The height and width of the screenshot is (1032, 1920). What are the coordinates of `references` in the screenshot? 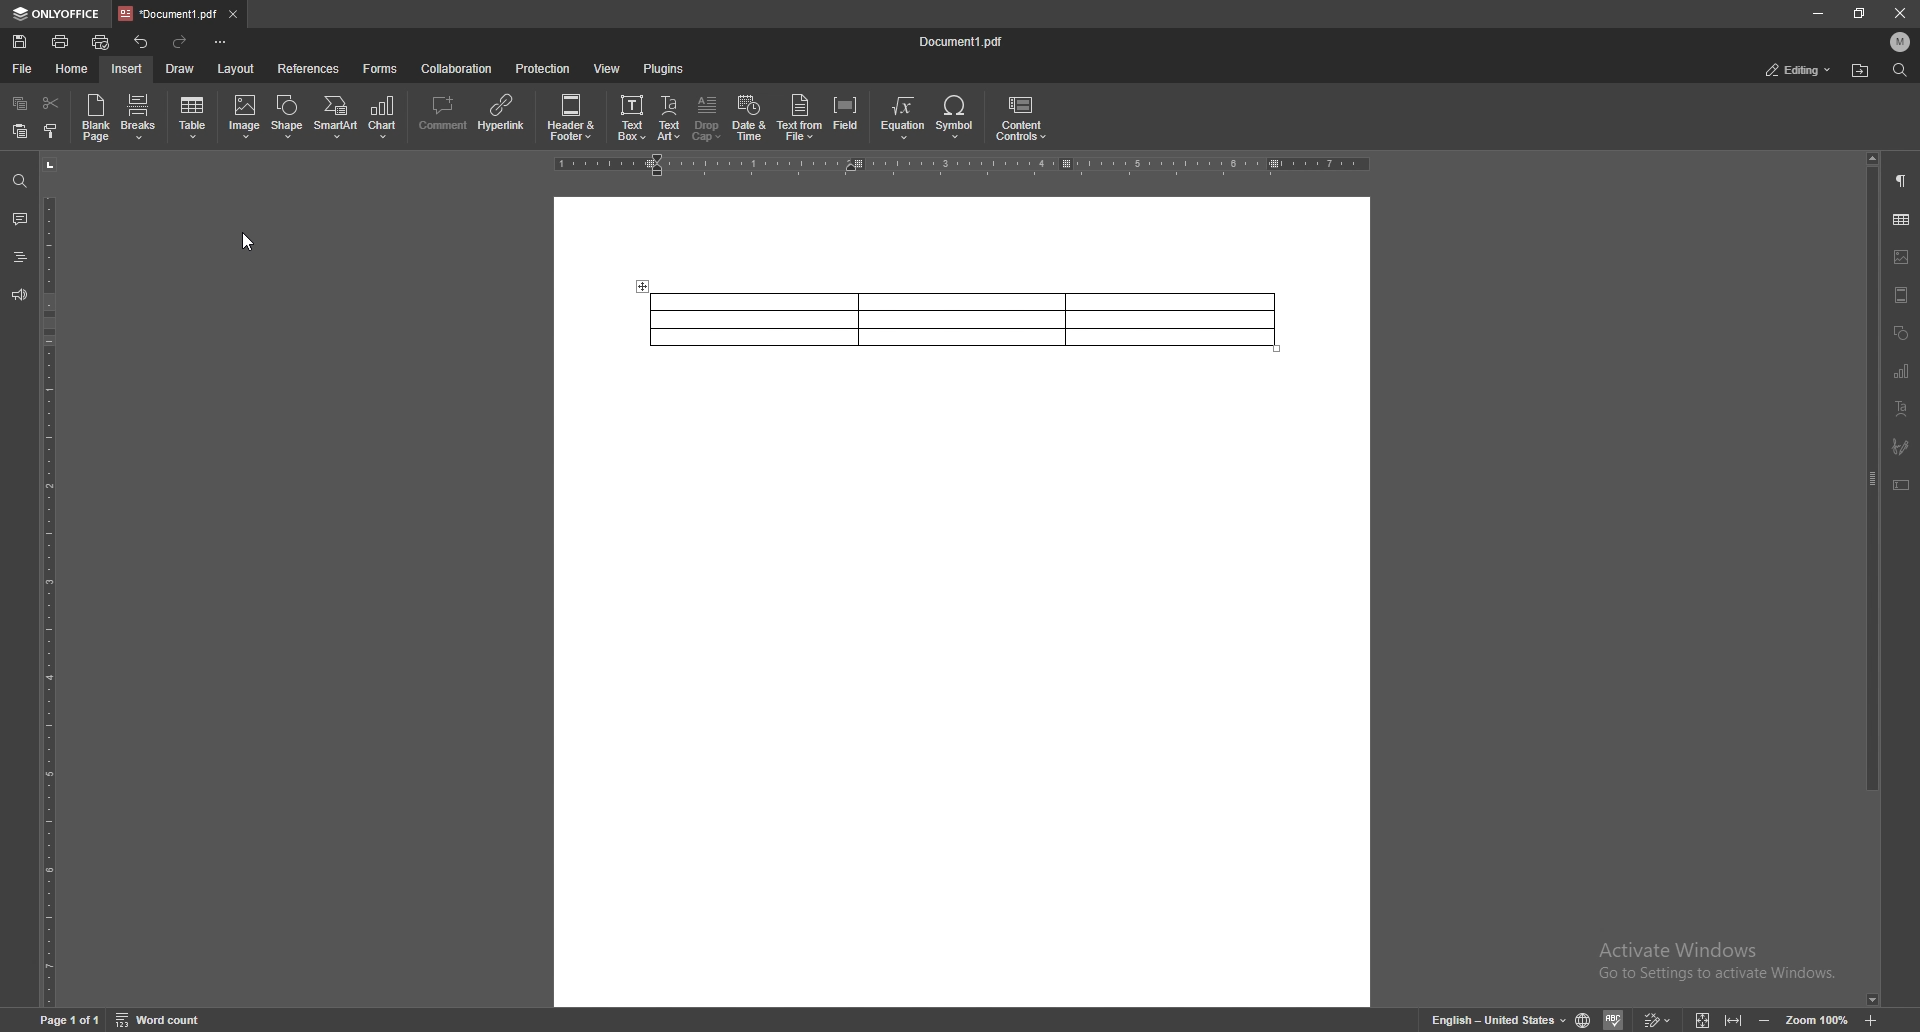 It's located at (310, 68).